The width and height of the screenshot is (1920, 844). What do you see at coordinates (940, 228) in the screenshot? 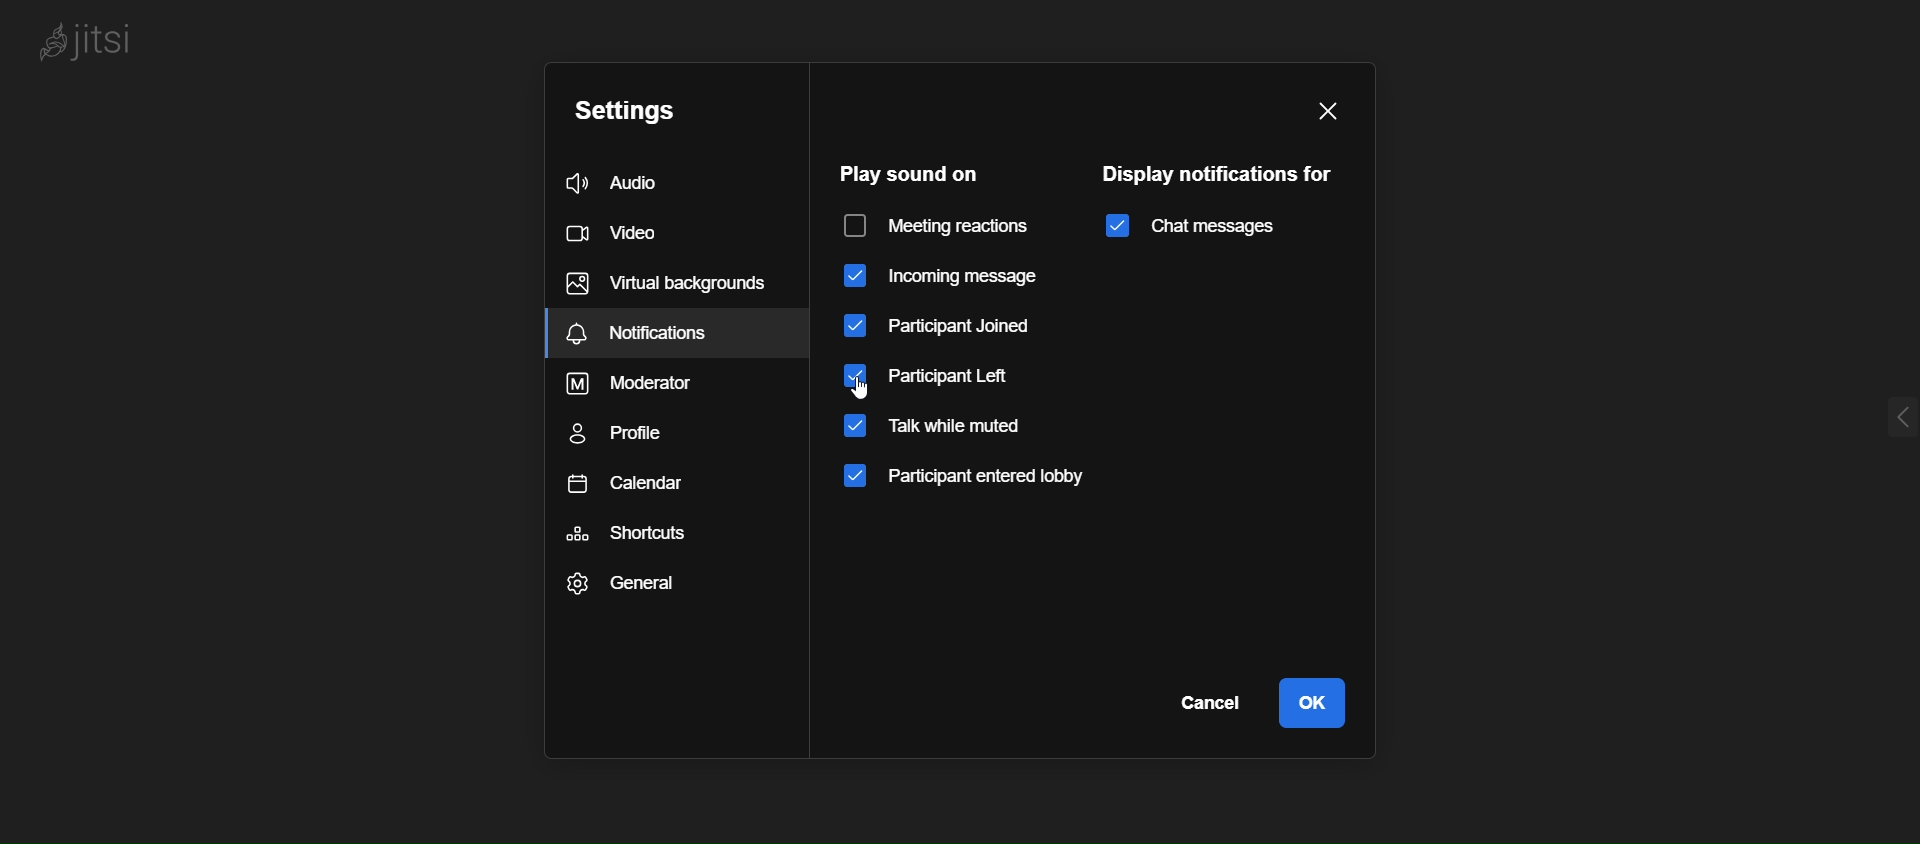
I see `meeting reaction` at bounding box center [940, 228].